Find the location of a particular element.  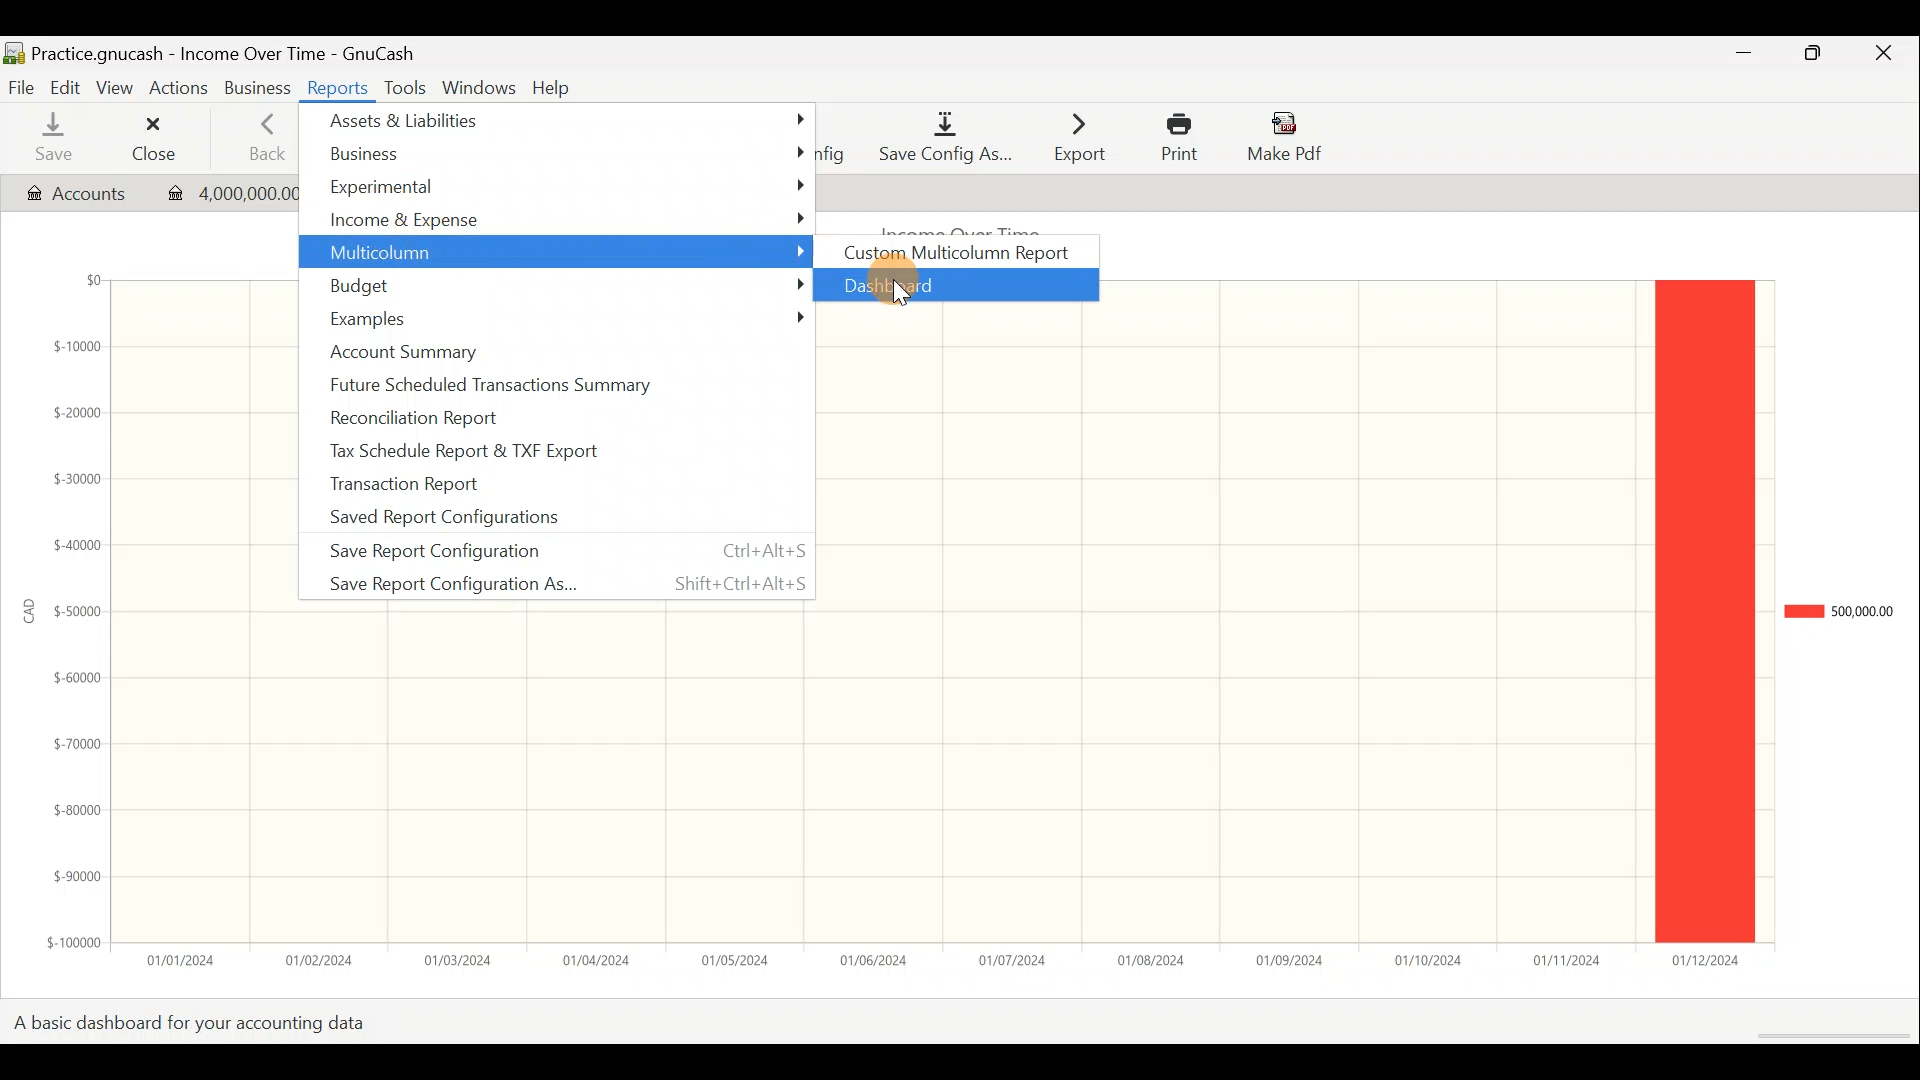

Export is located at coordinates (1069, 137).